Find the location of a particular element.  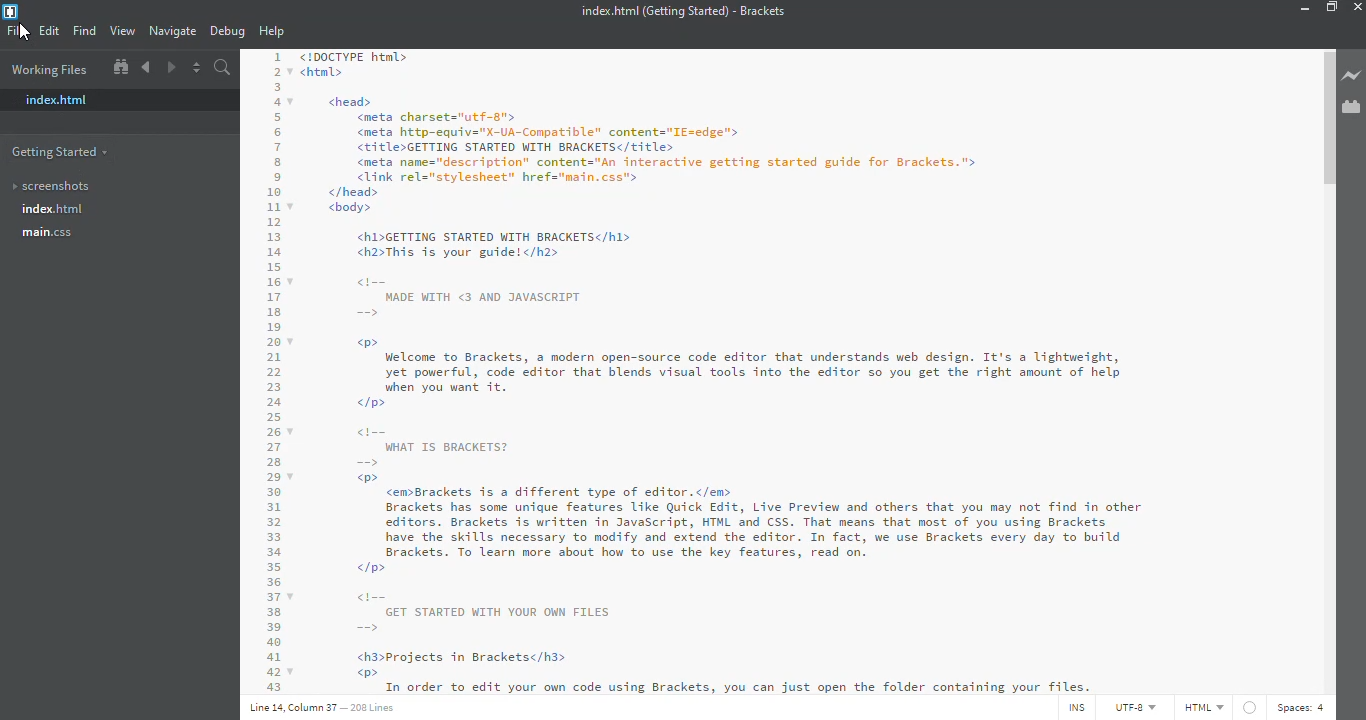

debug is located at coordinates (226, 32).